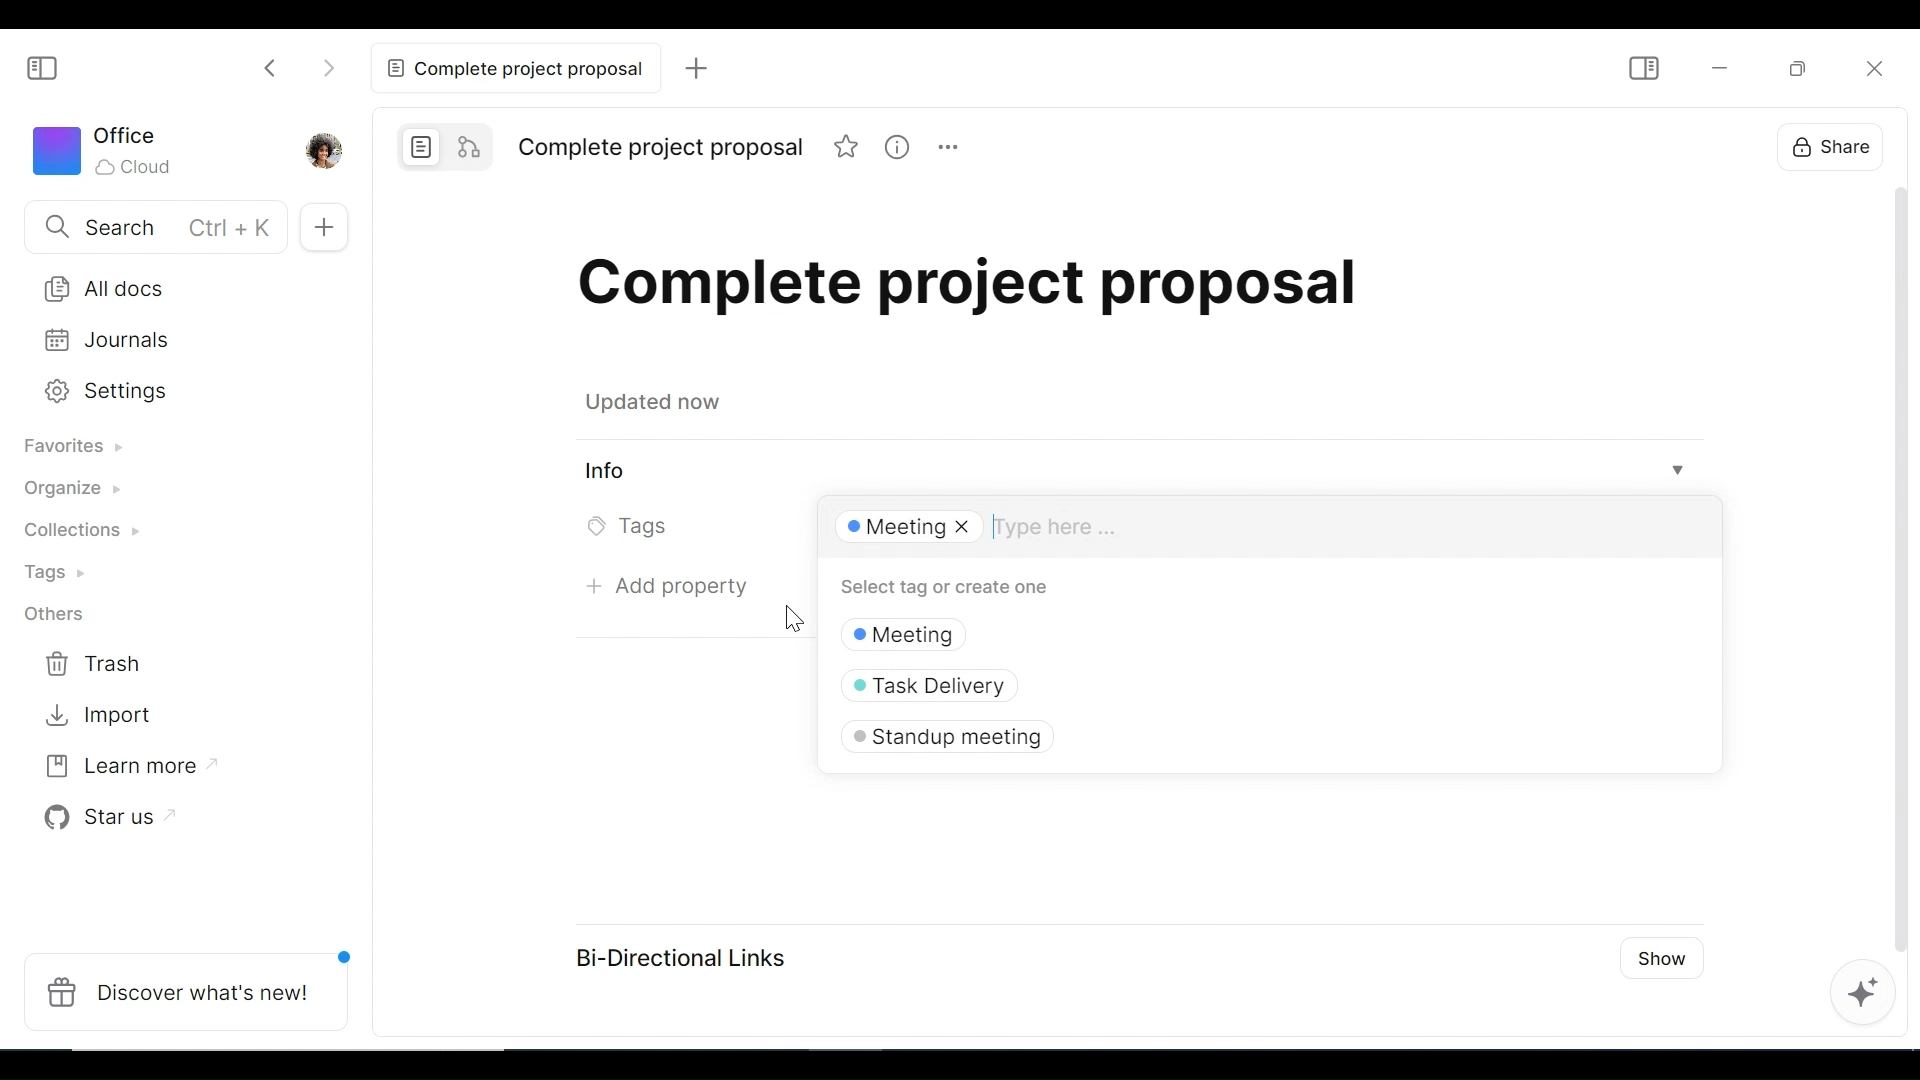  Describe the element at coordinates (95, 665) in the screenshot. I see `Trash` at that location.